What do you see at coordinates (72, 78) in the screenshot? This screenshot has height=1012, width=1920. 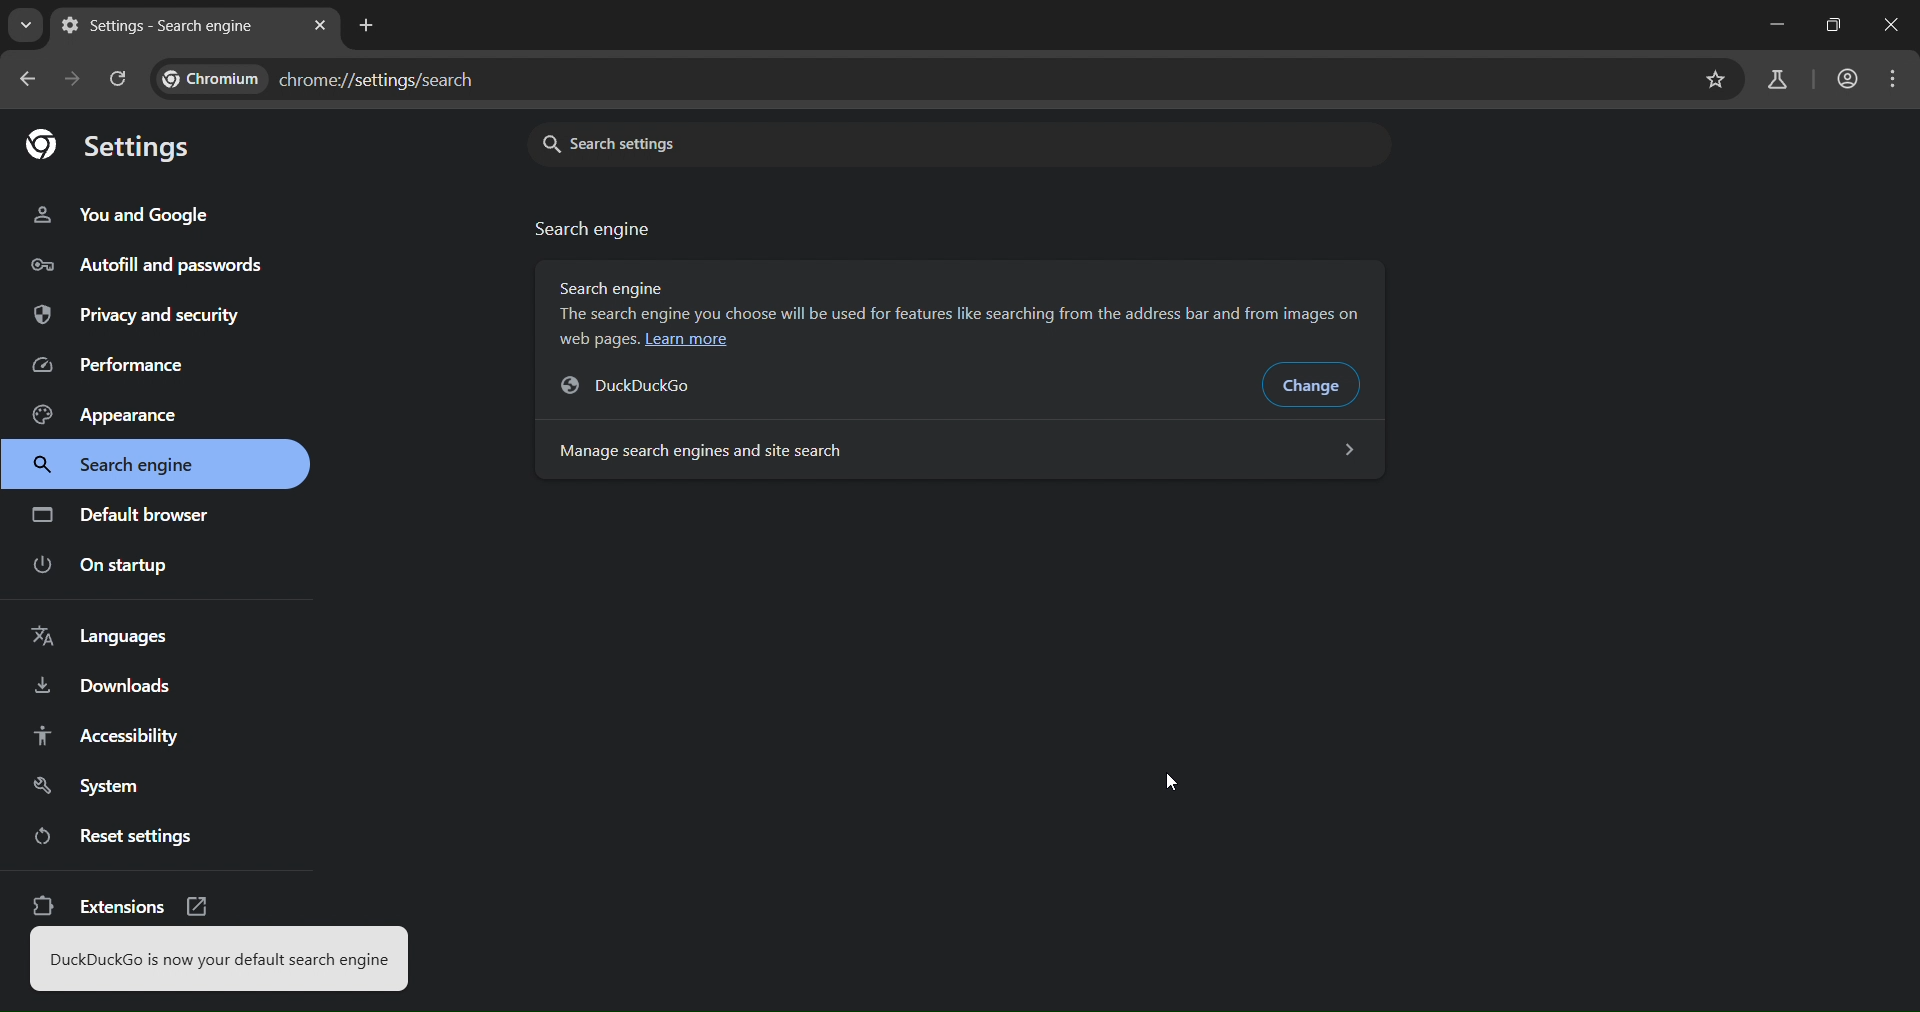 I see `go forward 1 page` at bounding box center [72, 78].